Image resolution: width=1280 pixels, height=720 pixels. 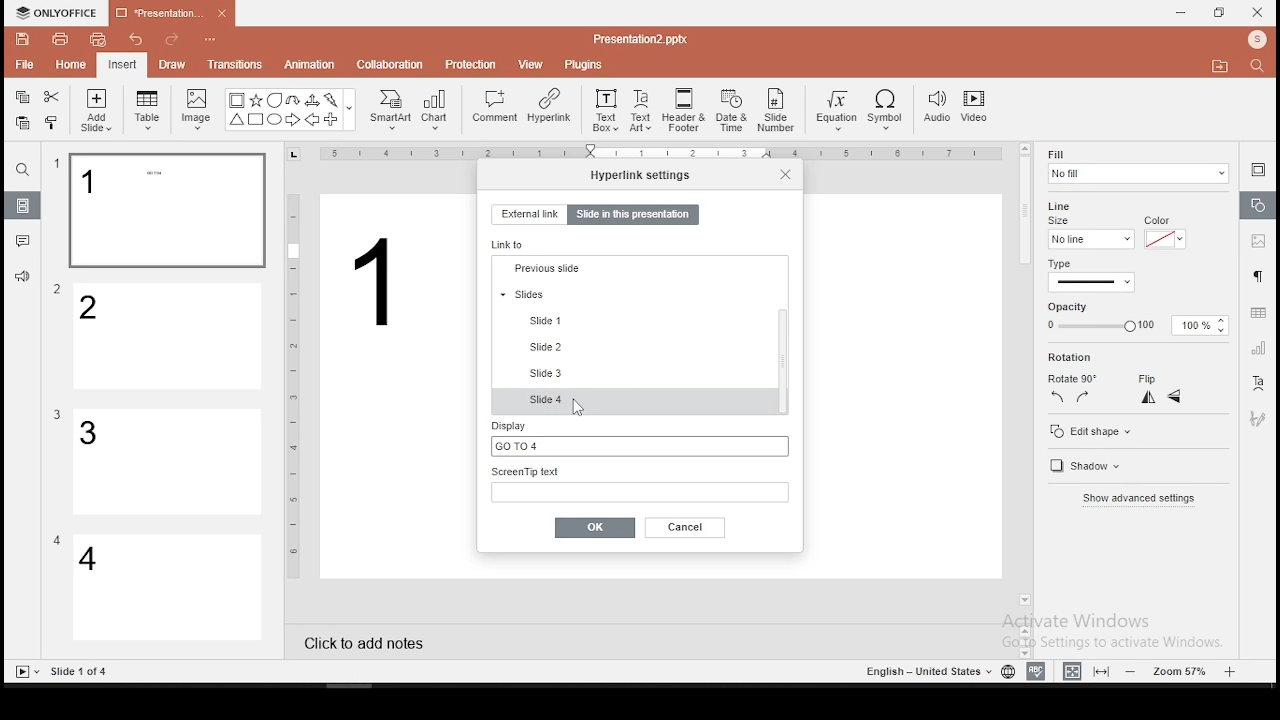 I want to click on zoom level, so click(x=1183, y=670).